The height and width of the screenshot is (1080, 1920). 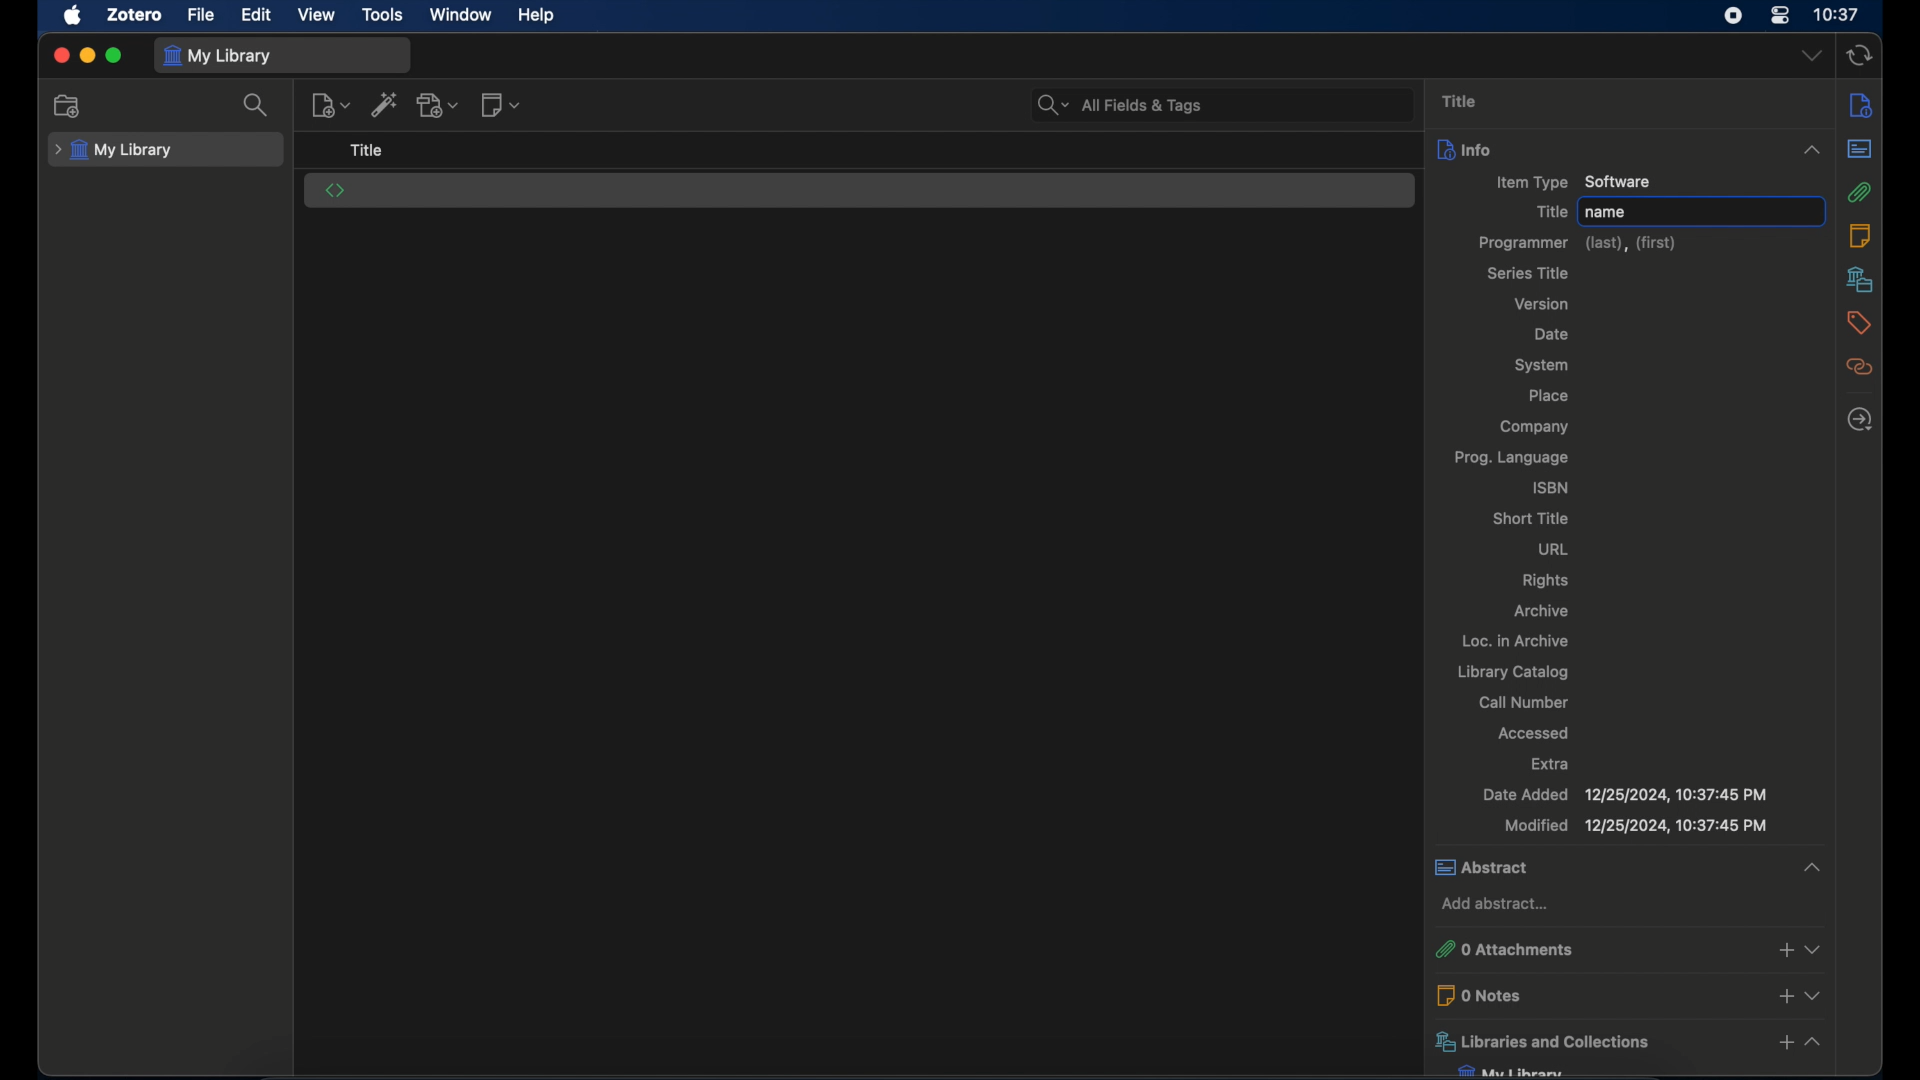 What do you see at coordinates (1595, 1040) in the screenshot?
I see `libraries and collections` at bounding box center [1595, 1040].